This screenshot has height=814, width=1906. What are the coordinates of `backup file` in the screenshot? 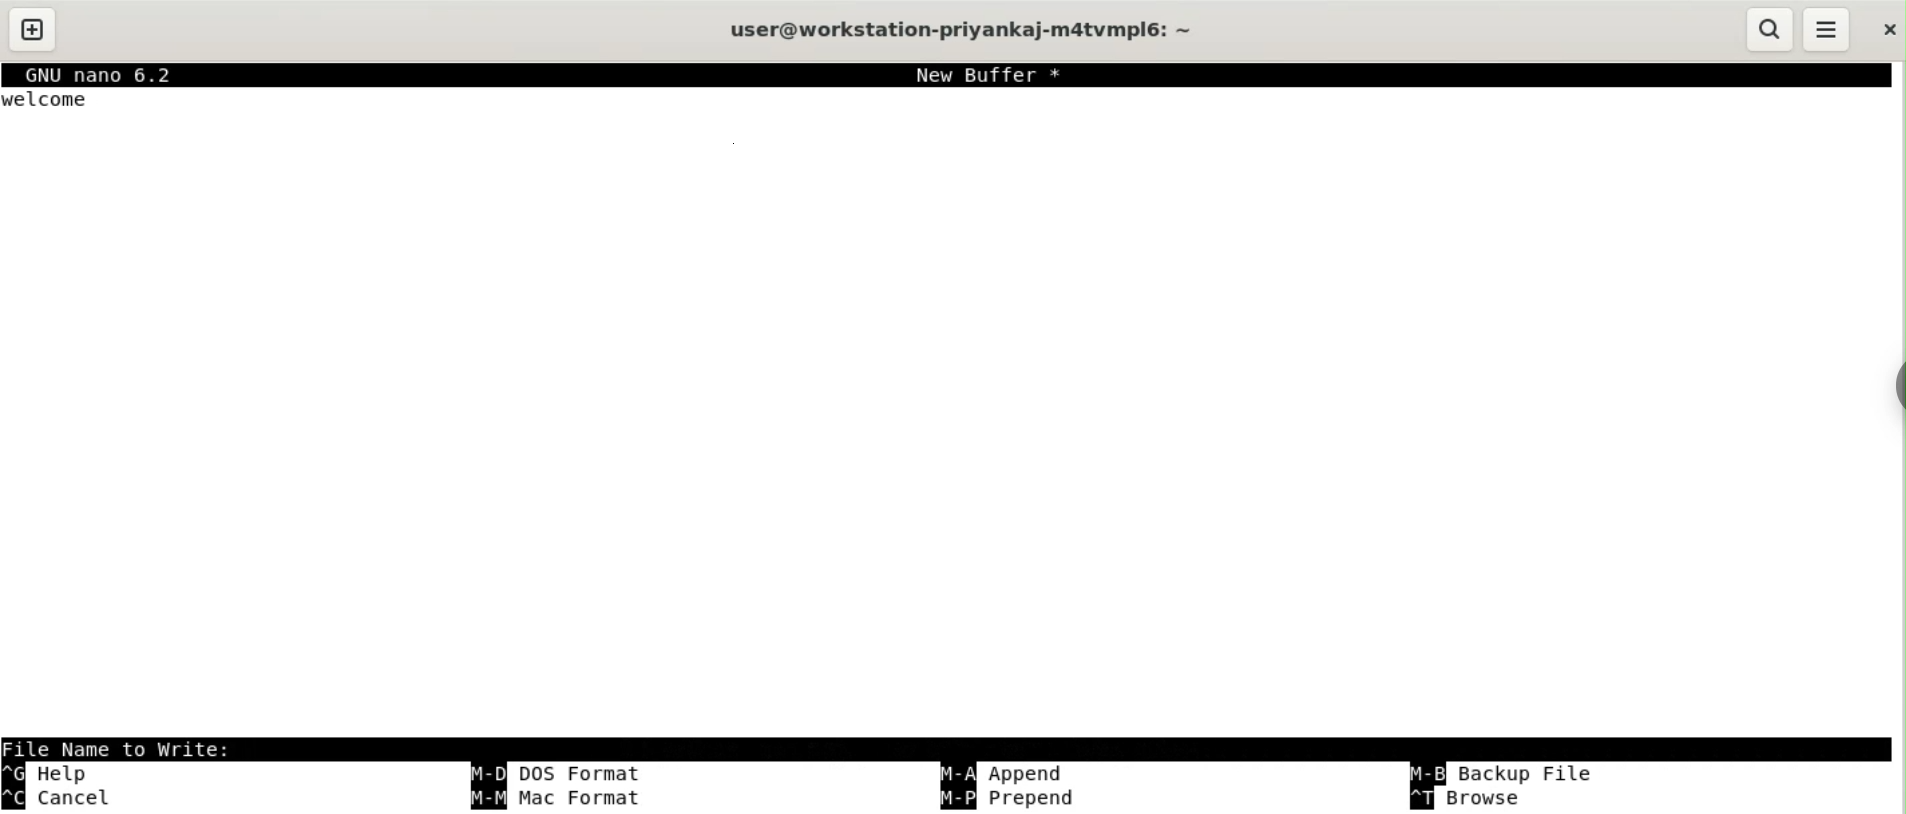 It's located at (1499, 773).